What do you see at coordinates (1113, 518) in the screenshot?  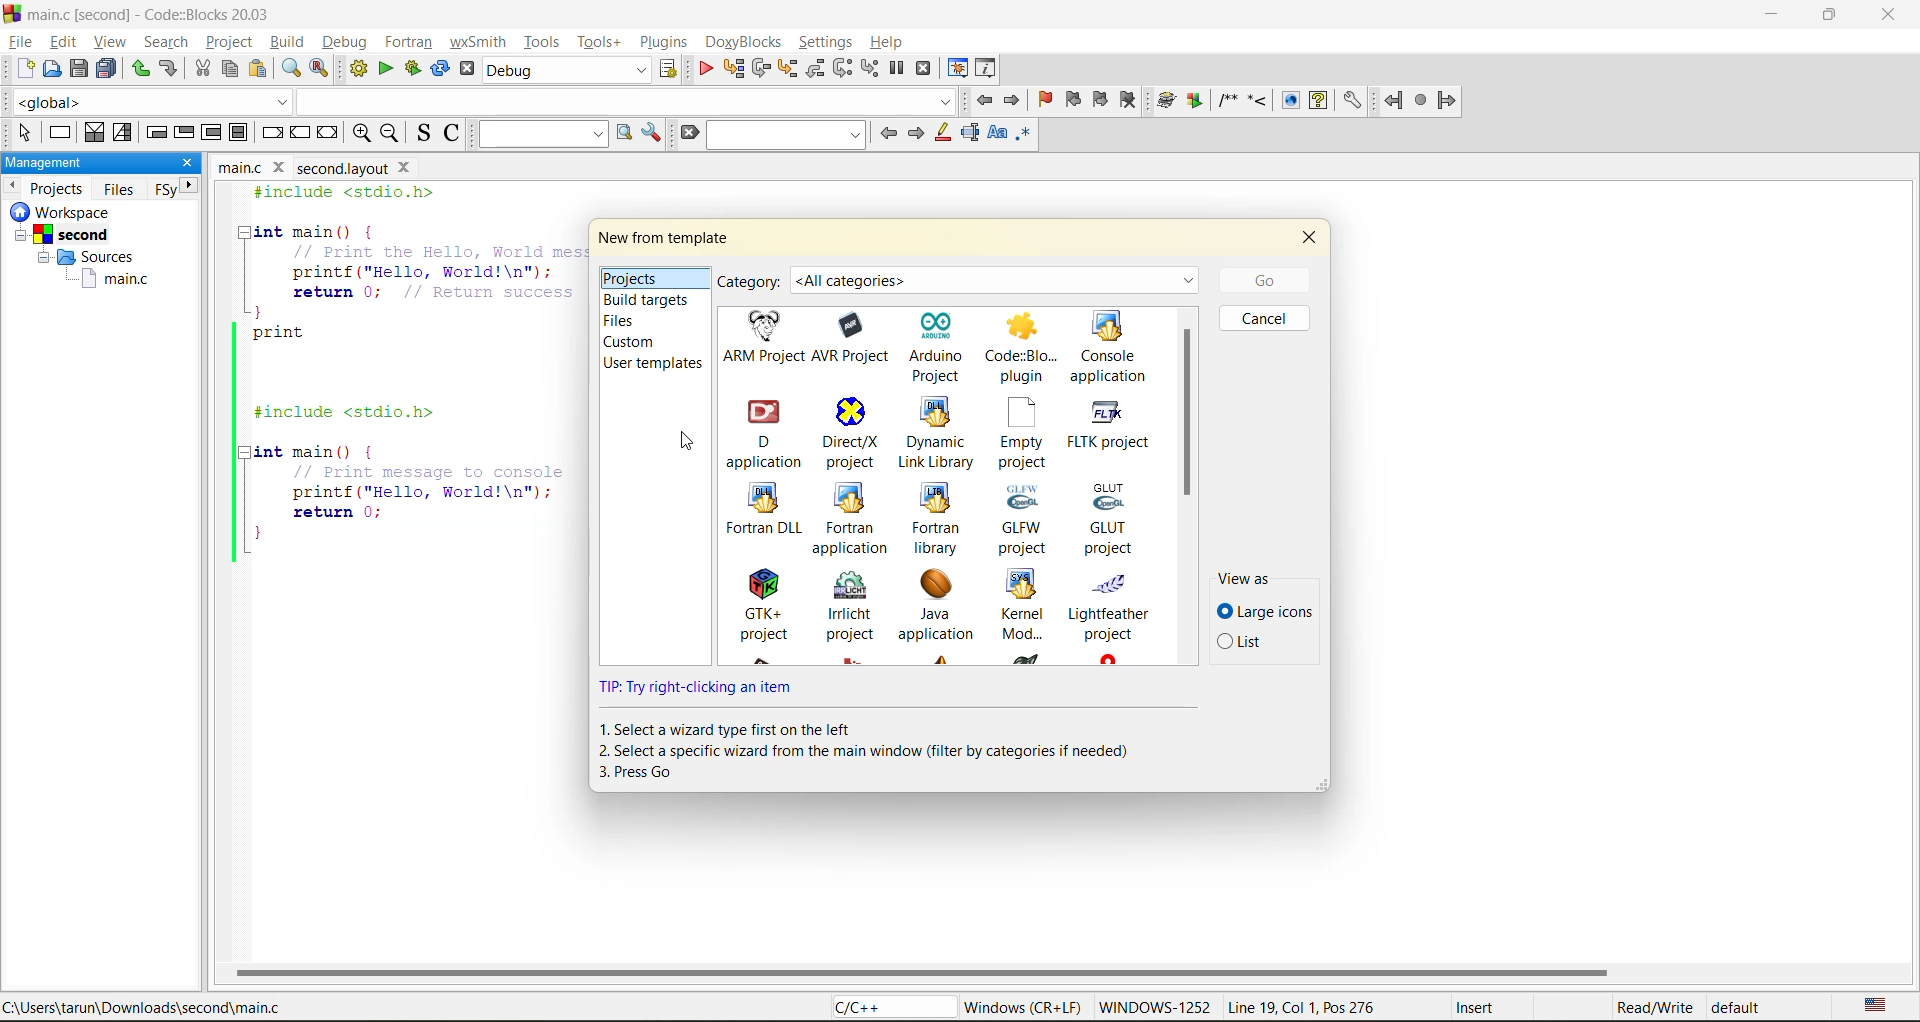 I see `glut project` at bounding box center [1113, 518].